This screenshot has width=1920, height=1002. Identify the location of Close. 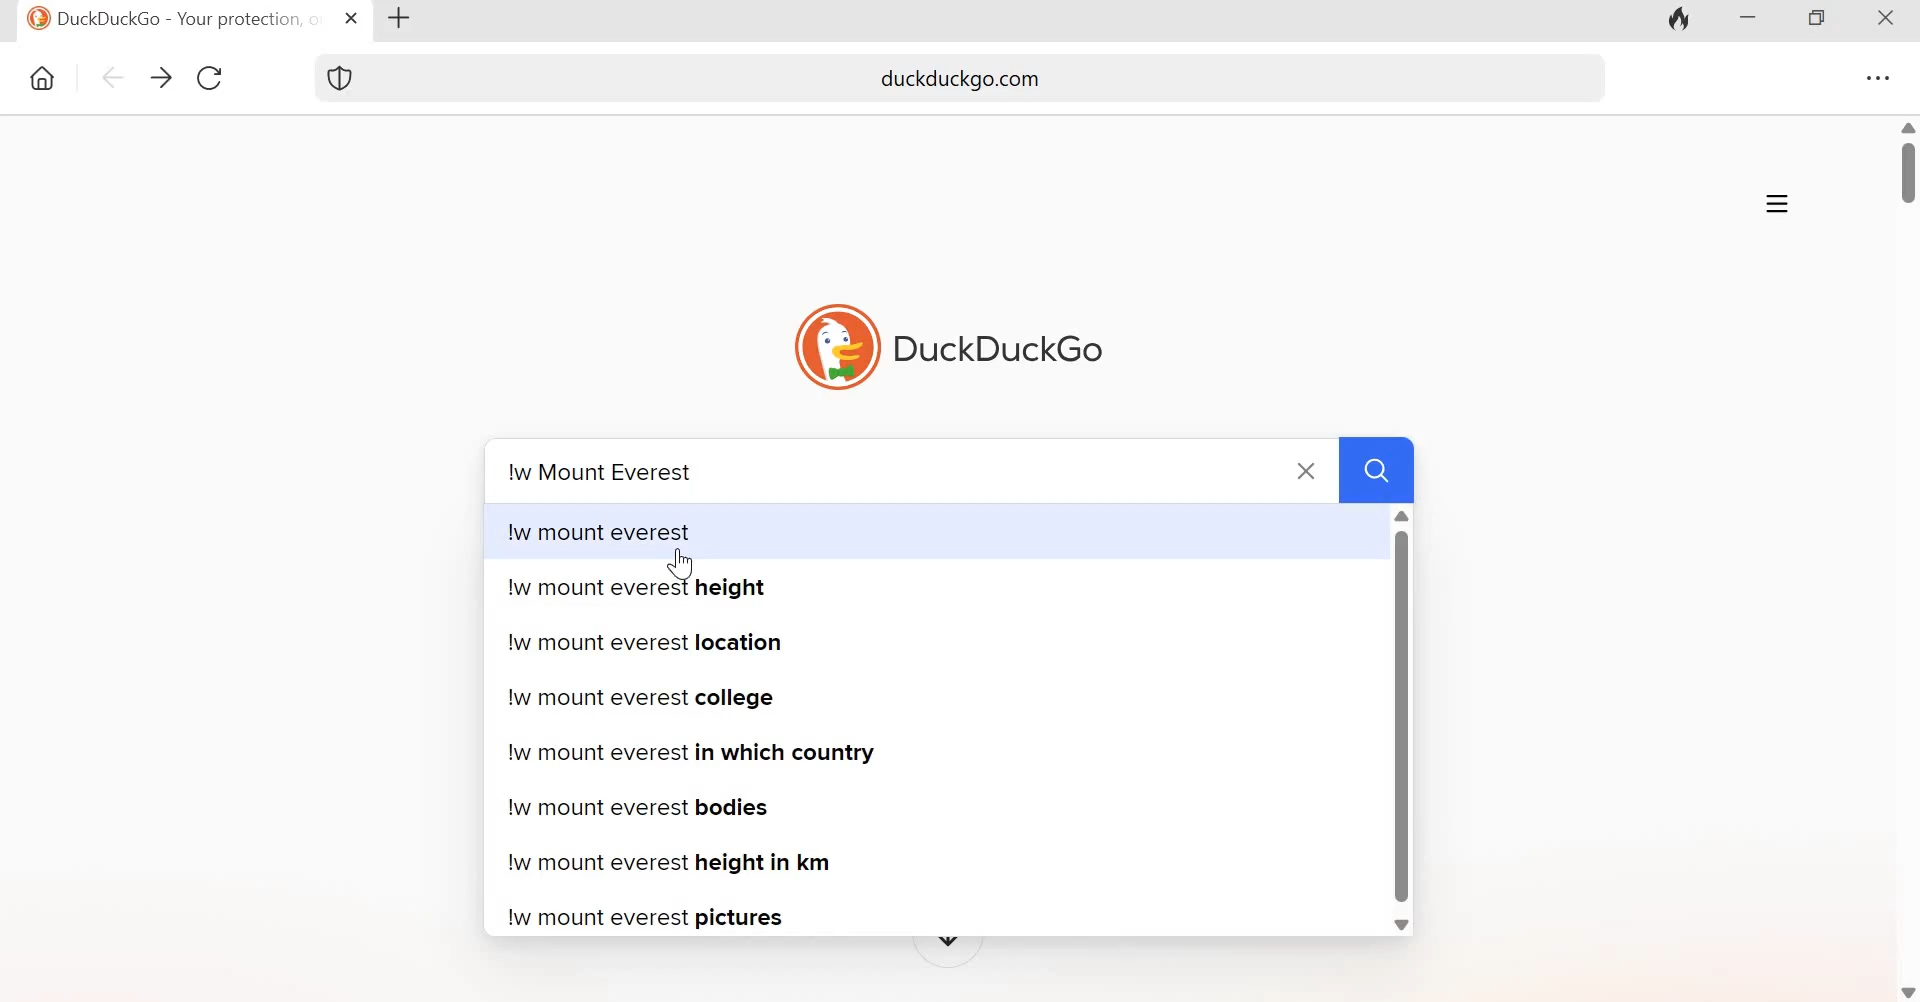
(1888, 18).